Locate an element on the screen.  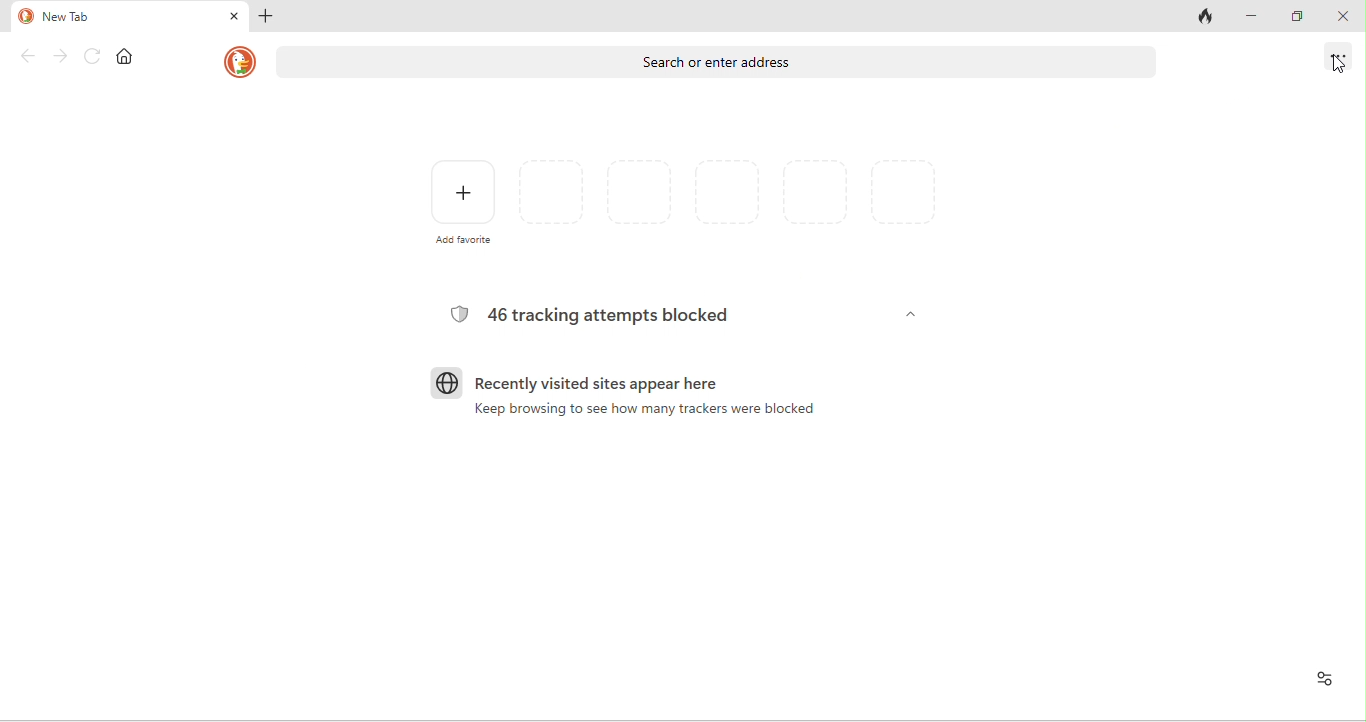
forward is located at coordinates (61, 57).